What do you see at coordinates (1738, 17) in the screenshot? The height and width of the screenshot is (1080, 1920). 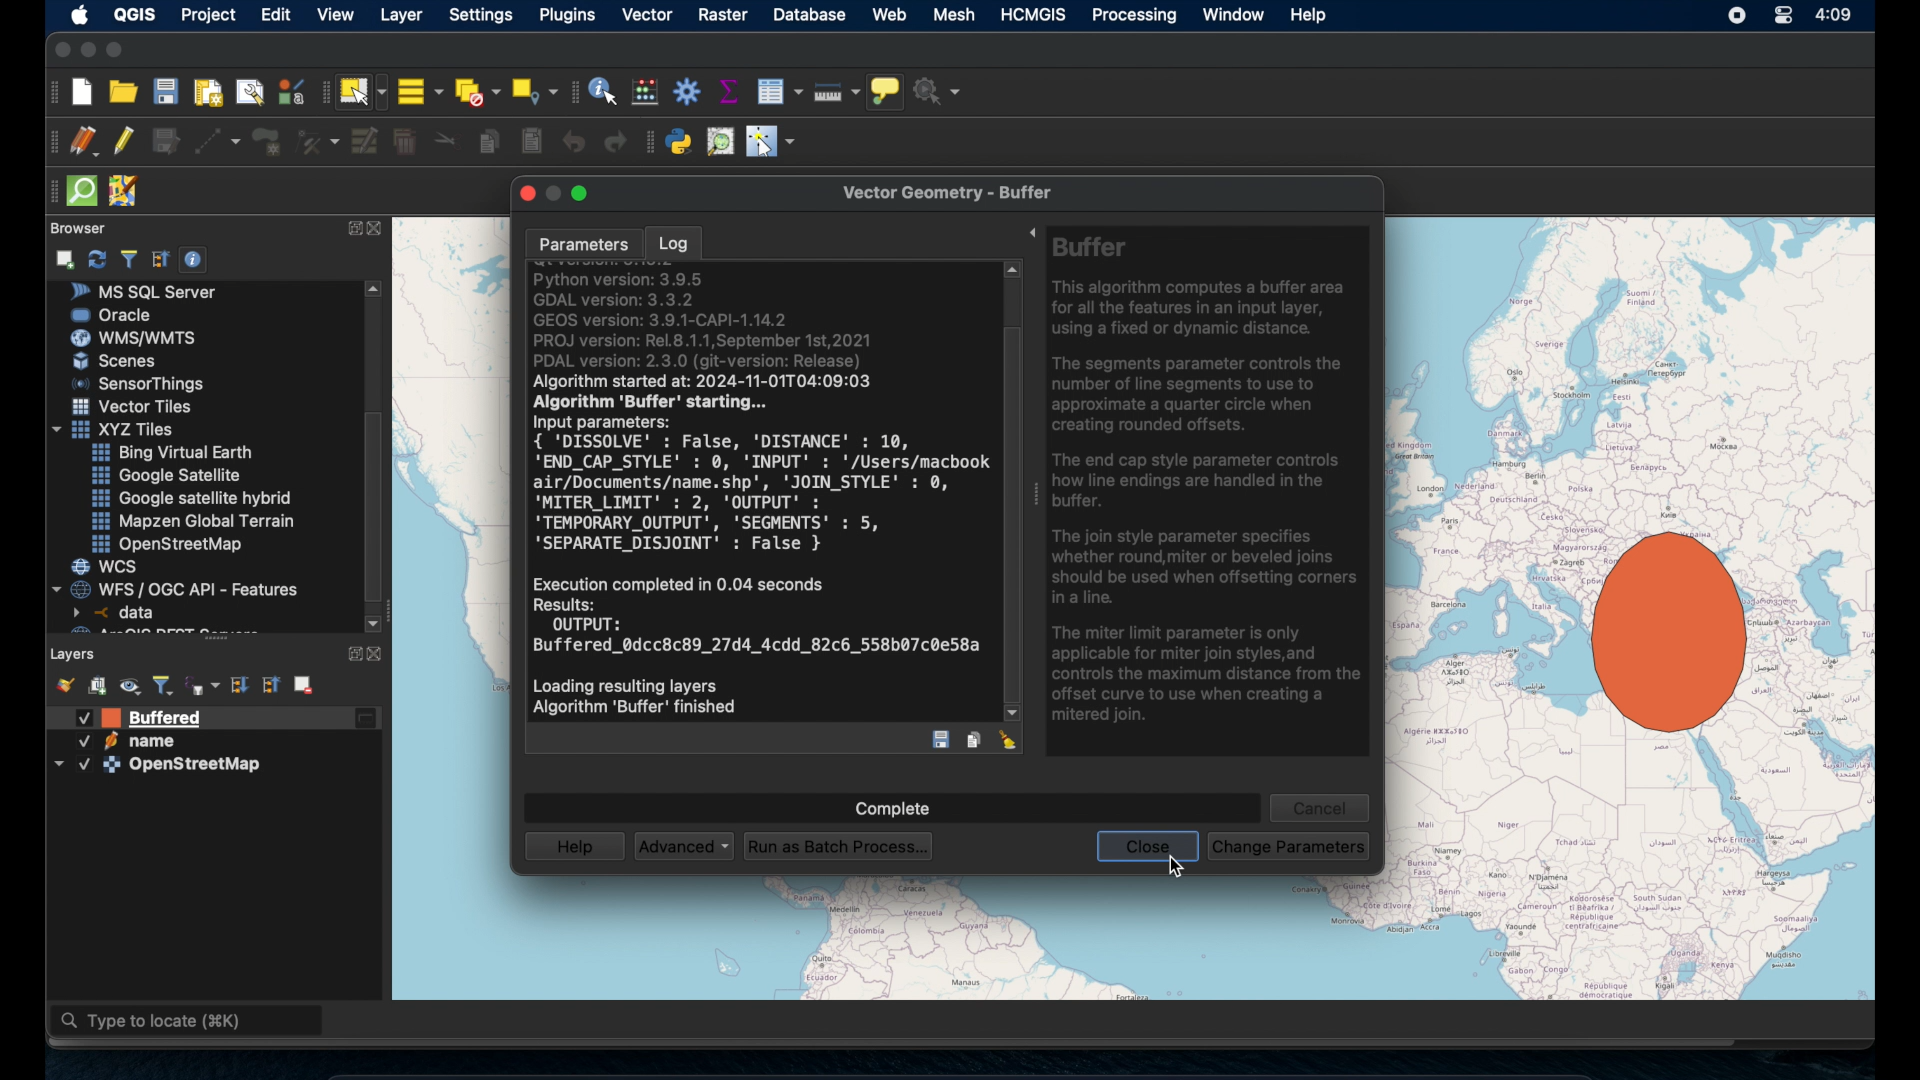 I see `screen recorder icon` at bounding box center [1738, 17].